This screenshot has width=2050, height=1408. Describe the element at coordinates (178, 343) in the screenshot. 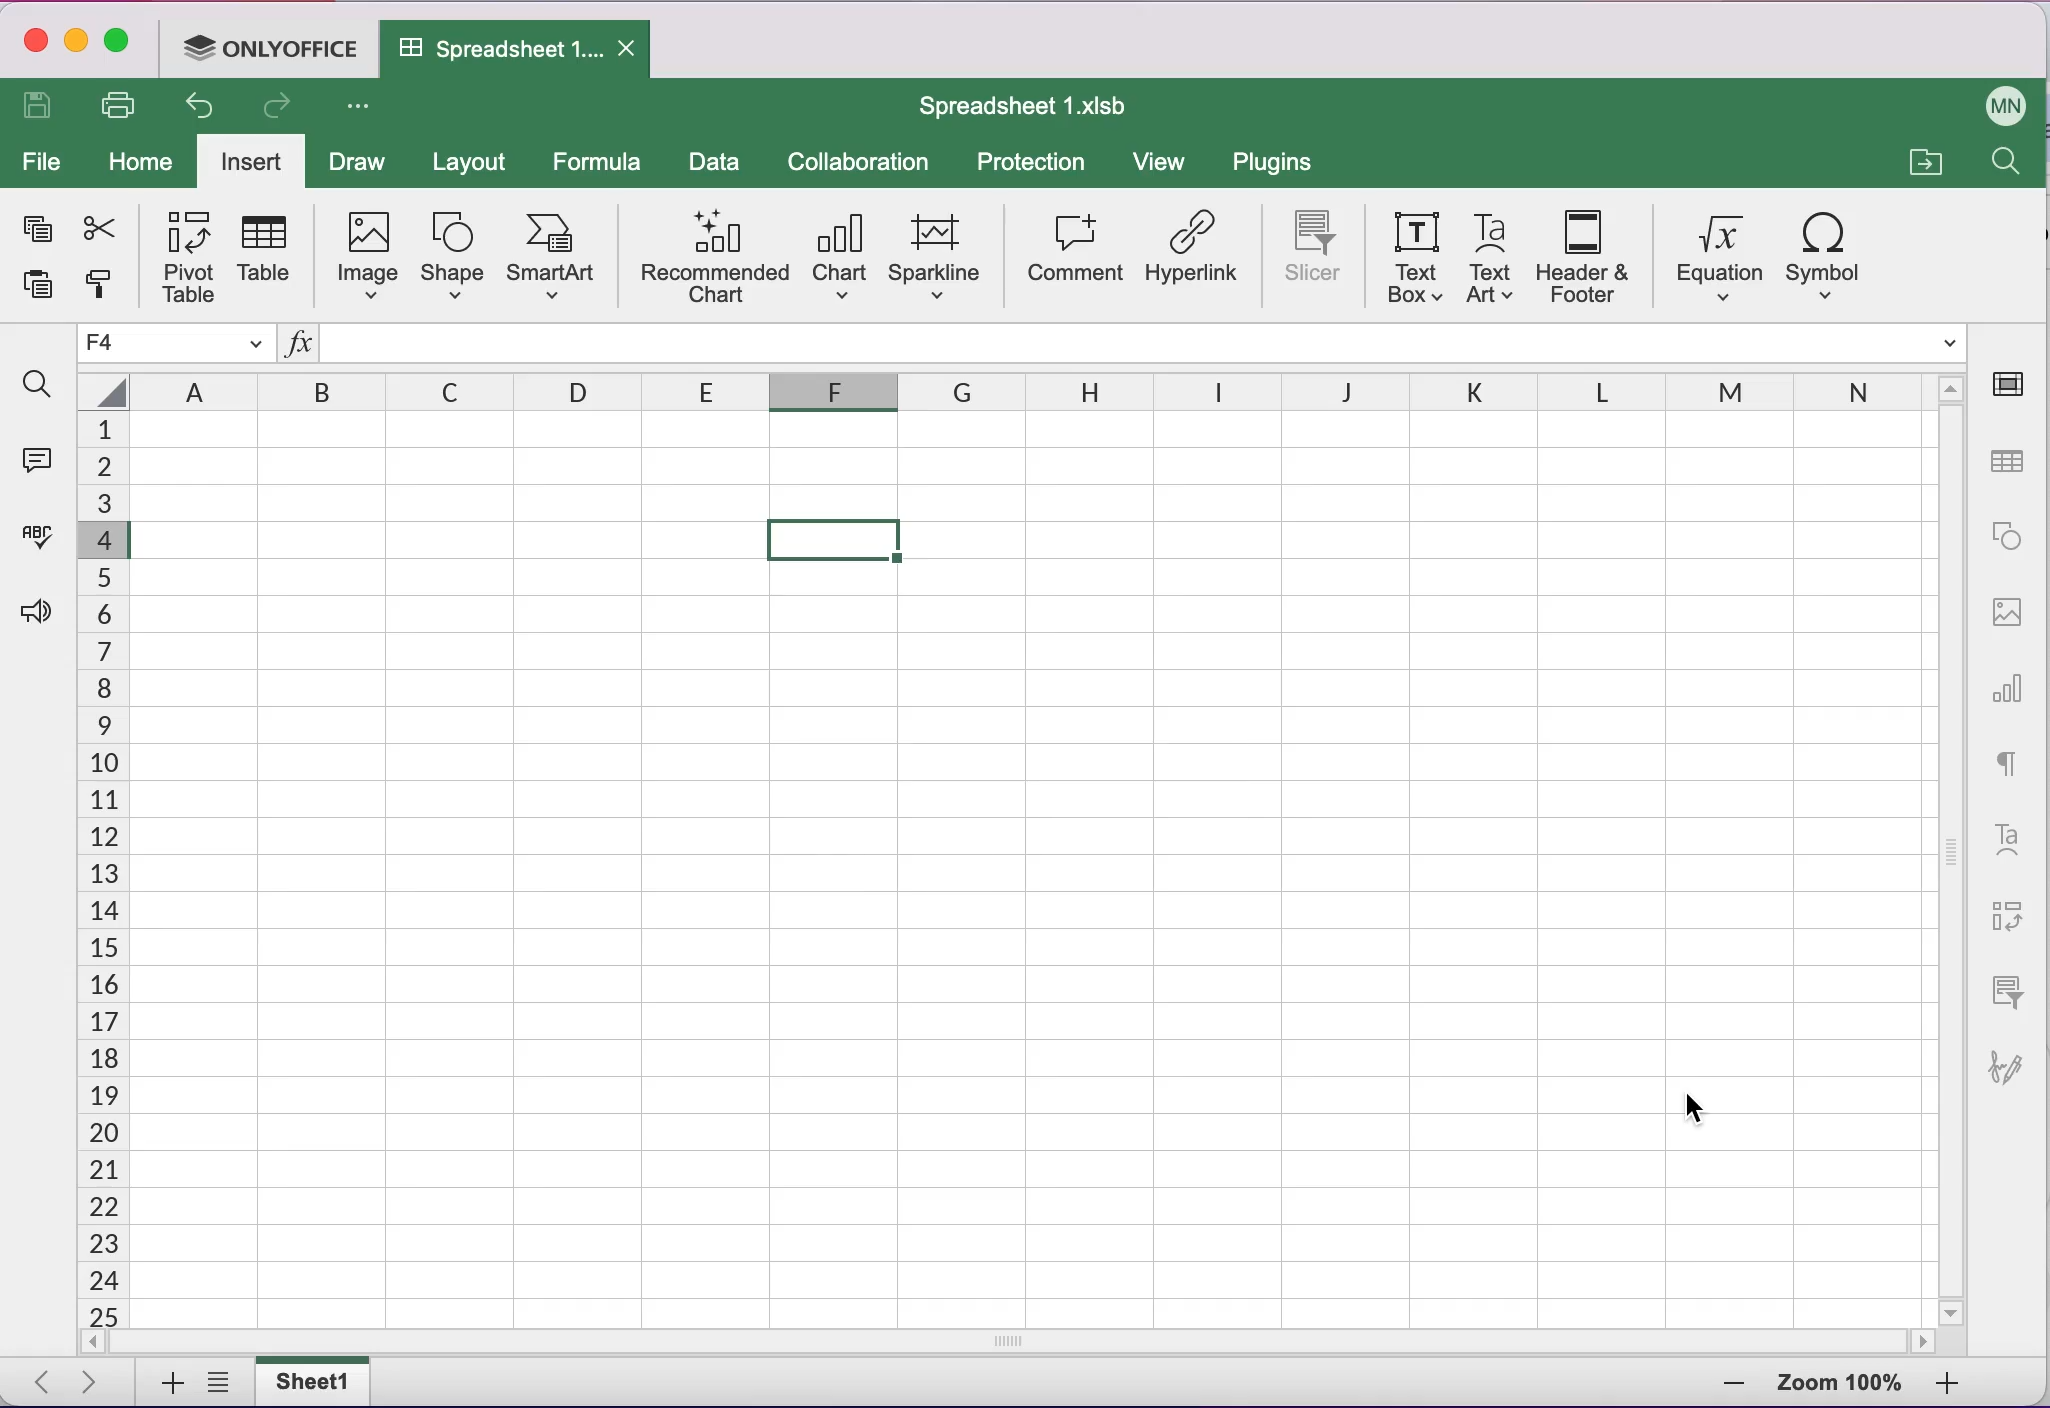

I see `selected cell` at that location.